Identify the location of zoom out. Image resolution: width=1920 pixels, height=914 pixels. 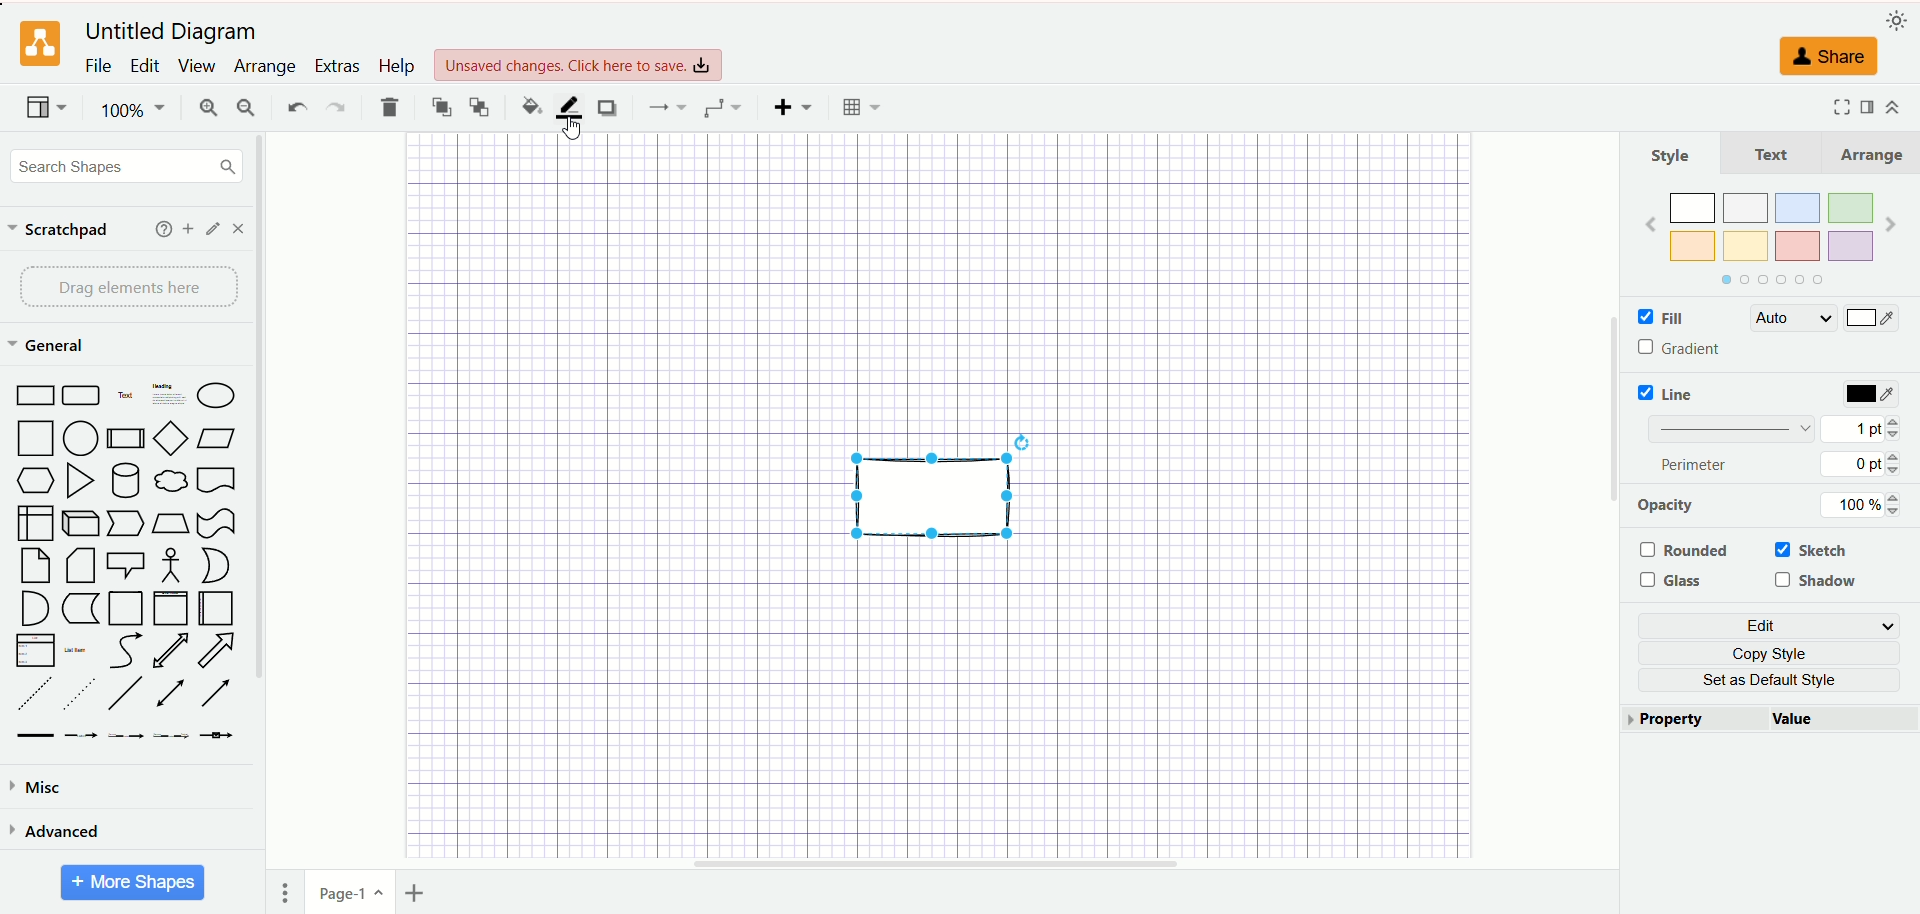
(248, 108).